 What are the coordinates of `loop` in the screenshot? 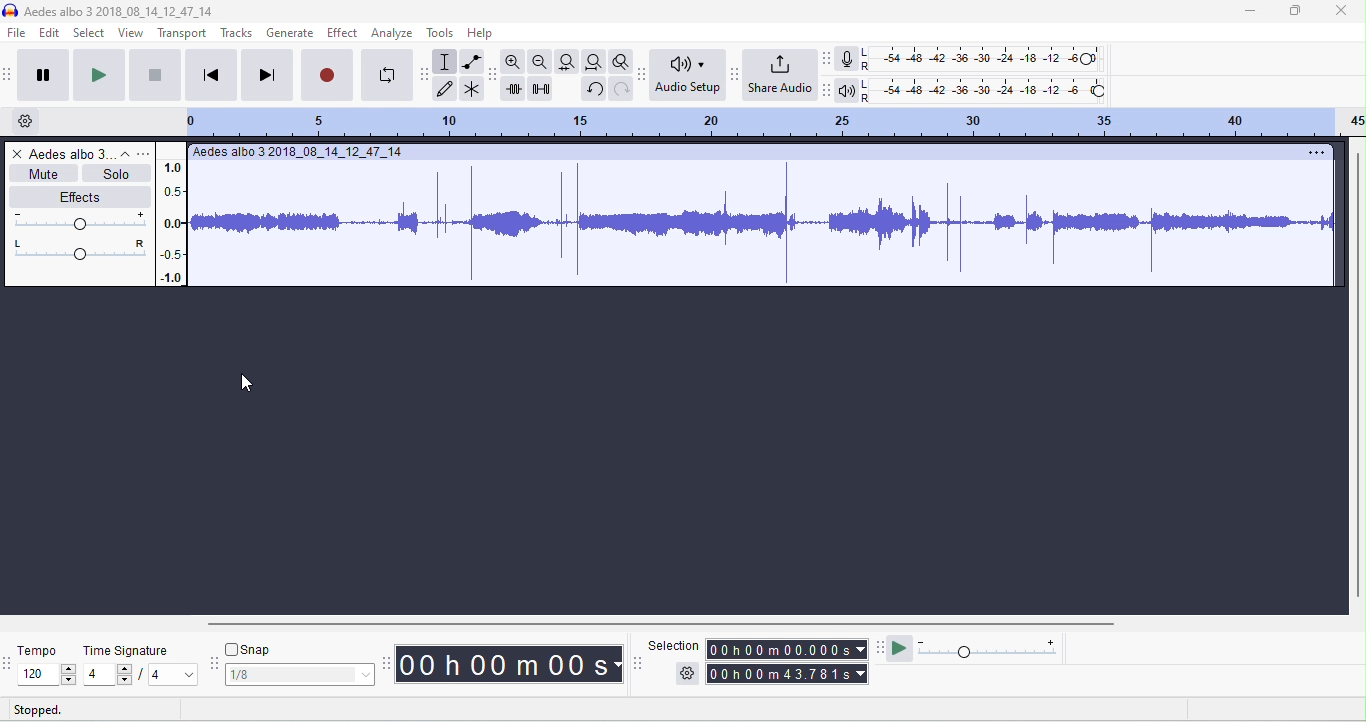 It's located at (389, 73).